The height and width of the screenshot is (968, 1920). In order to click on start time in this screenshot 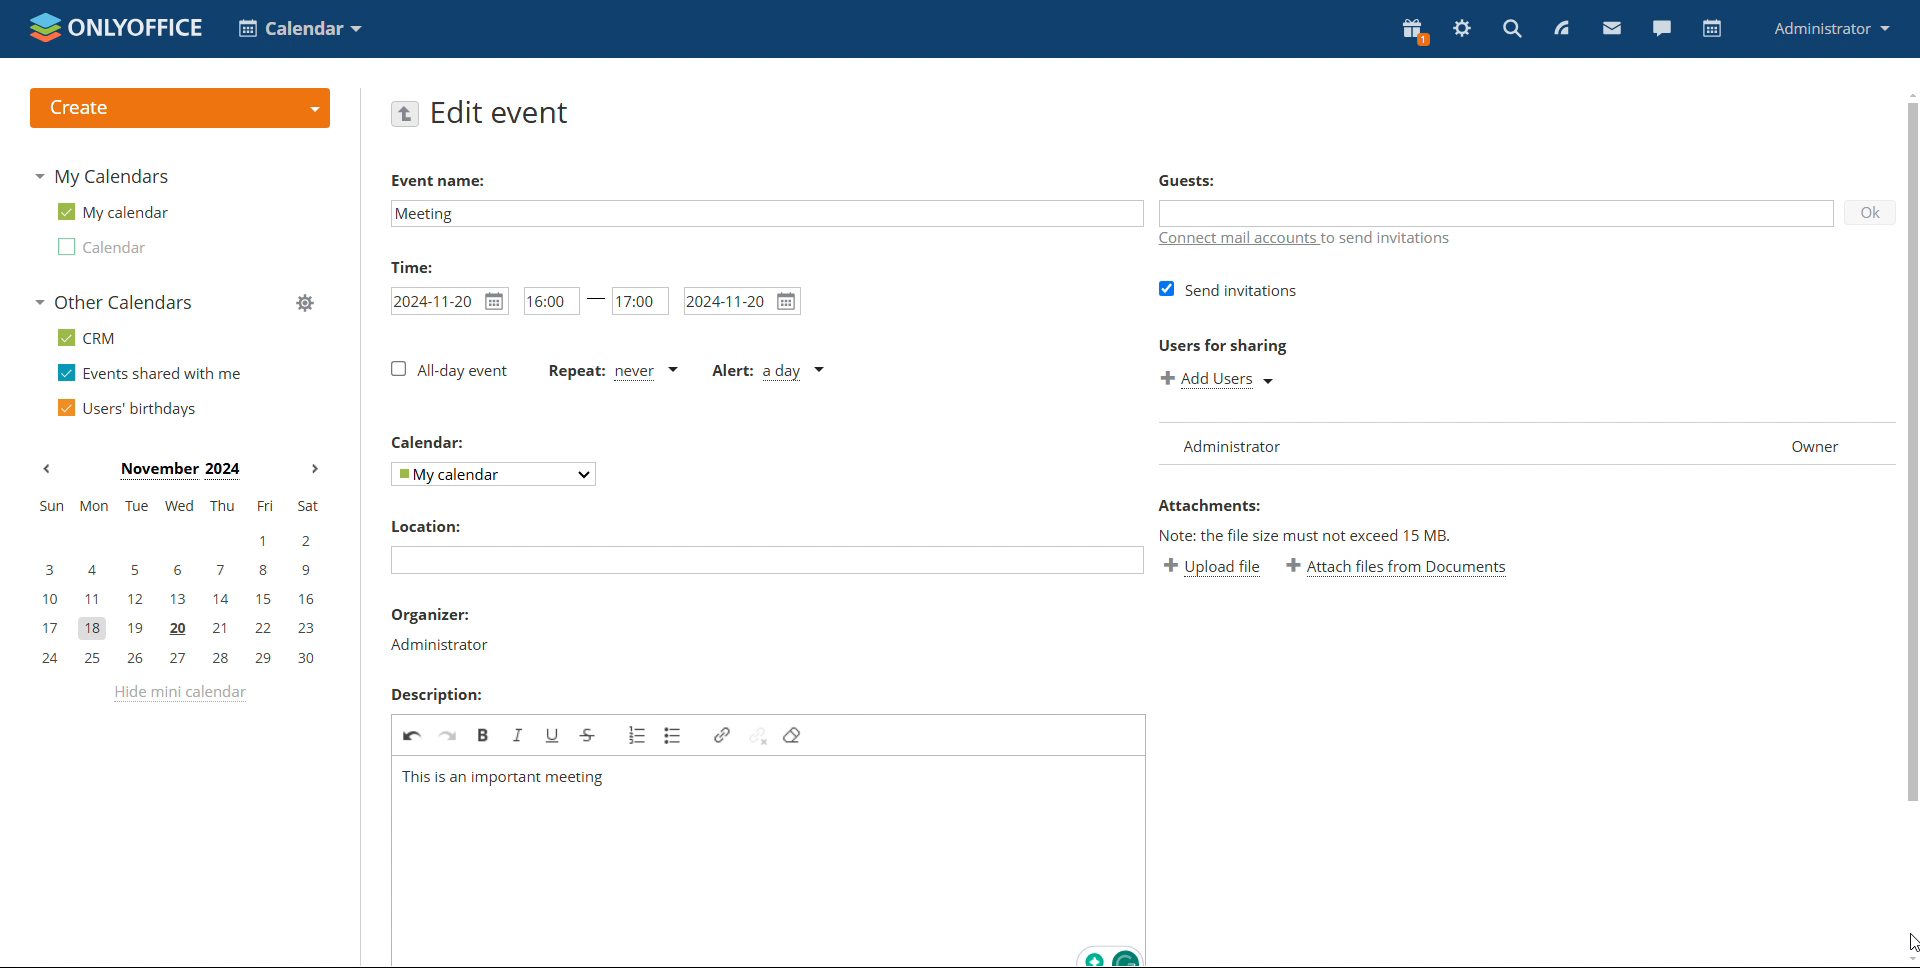, I will do `click(552, 303)`.